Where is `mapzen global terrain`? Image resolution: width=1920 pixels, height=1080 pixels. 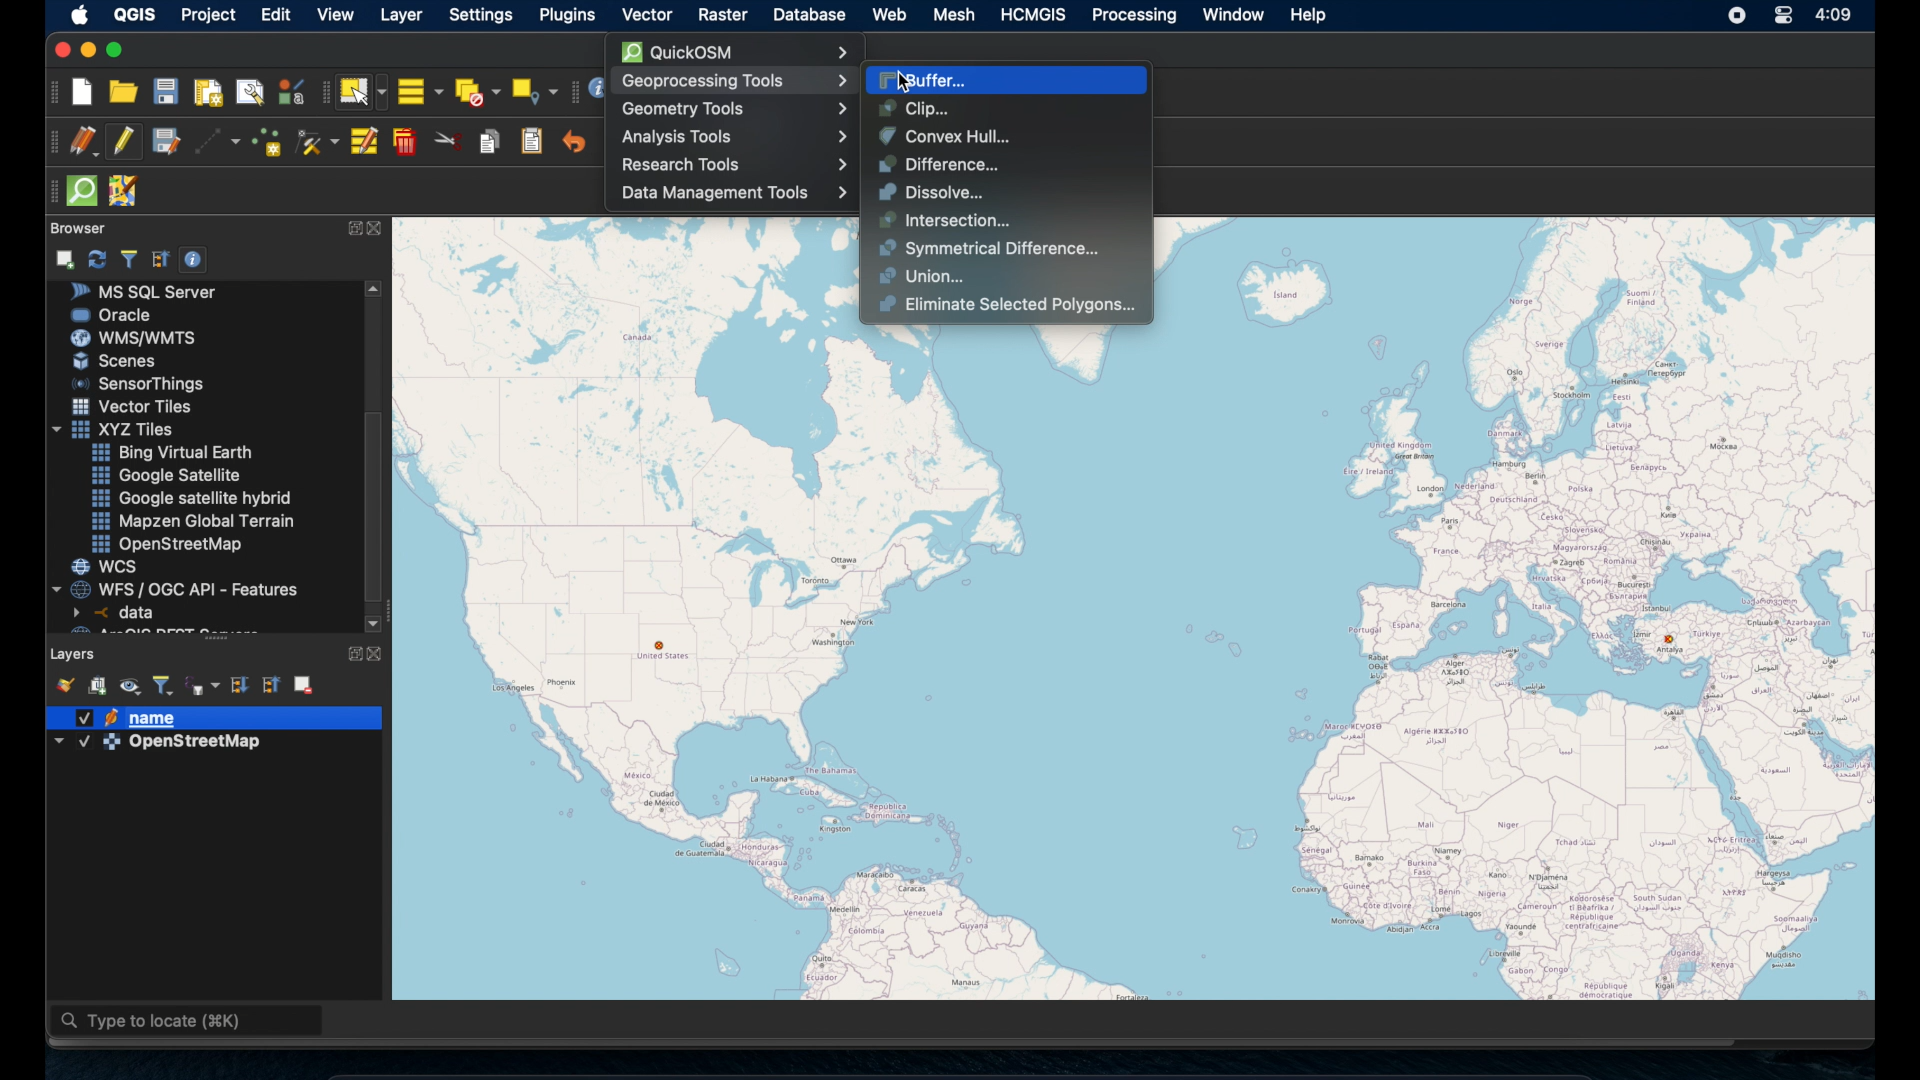 mapzen global terrain is located at coordinates (194, 520).